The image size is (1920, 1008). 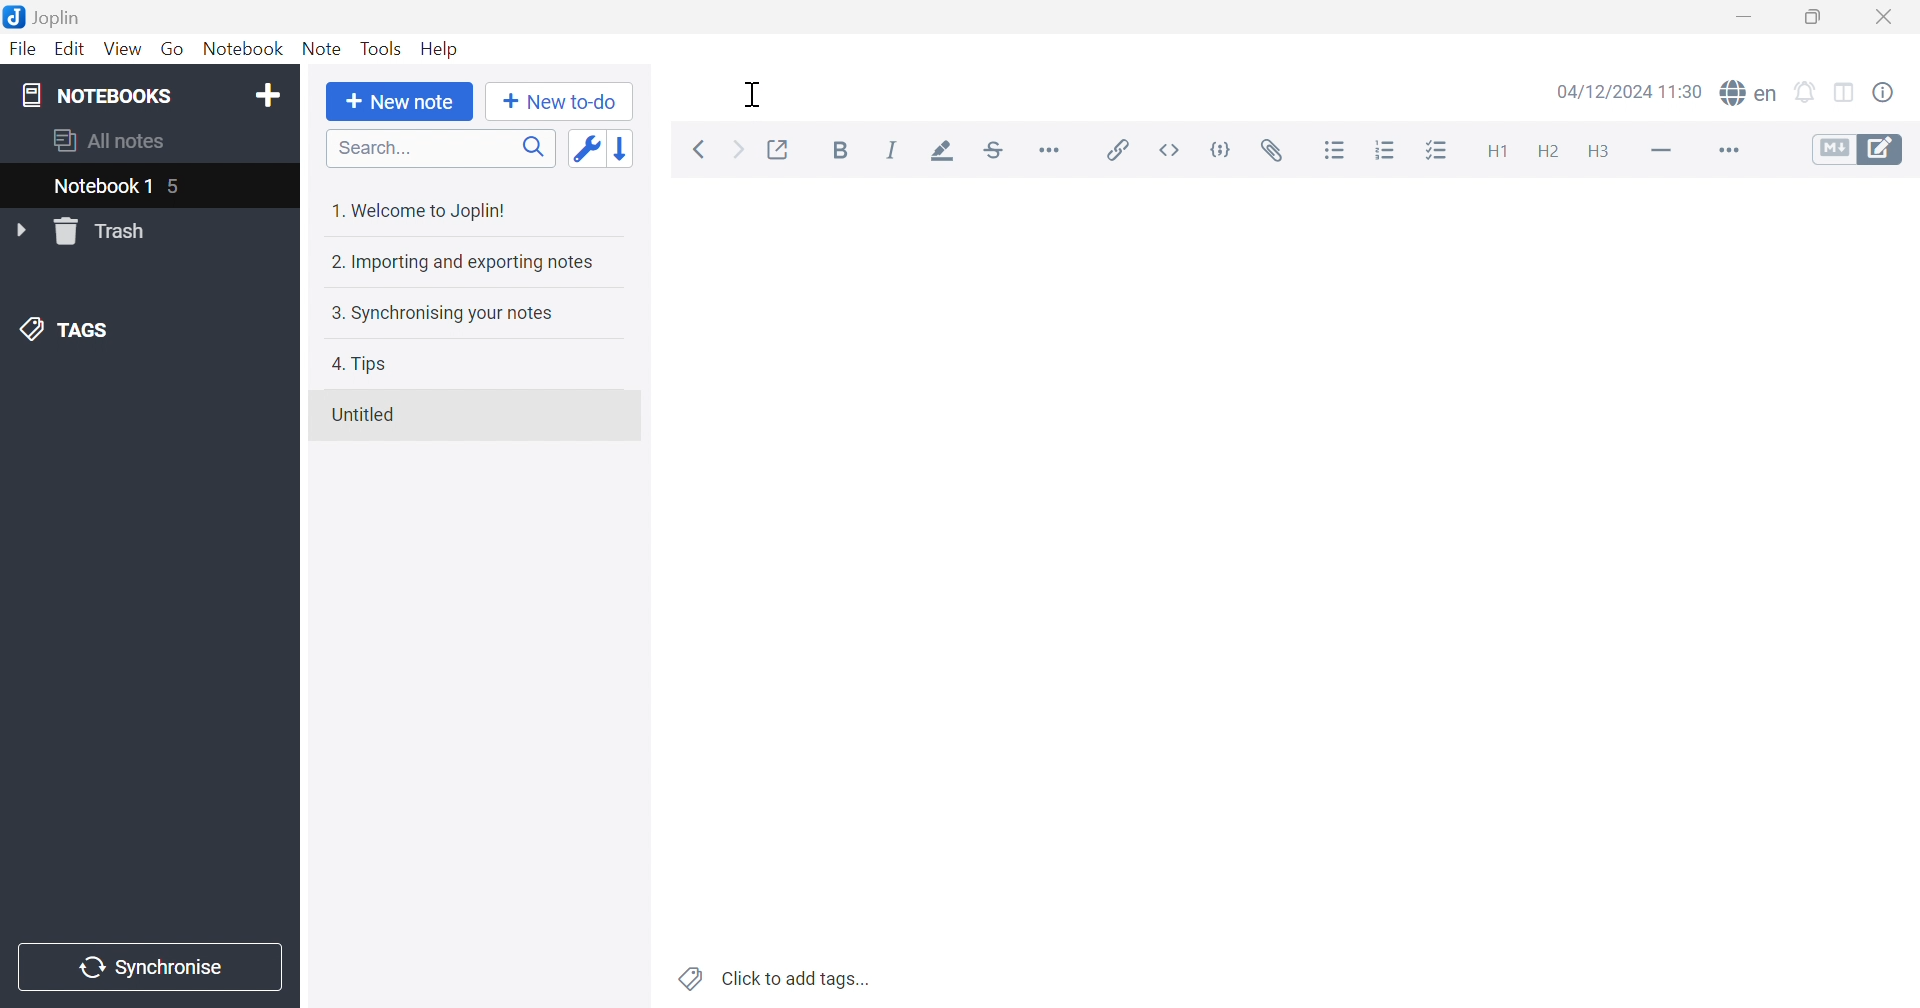 I want to click on TAGS, so click(x=58, y=328).